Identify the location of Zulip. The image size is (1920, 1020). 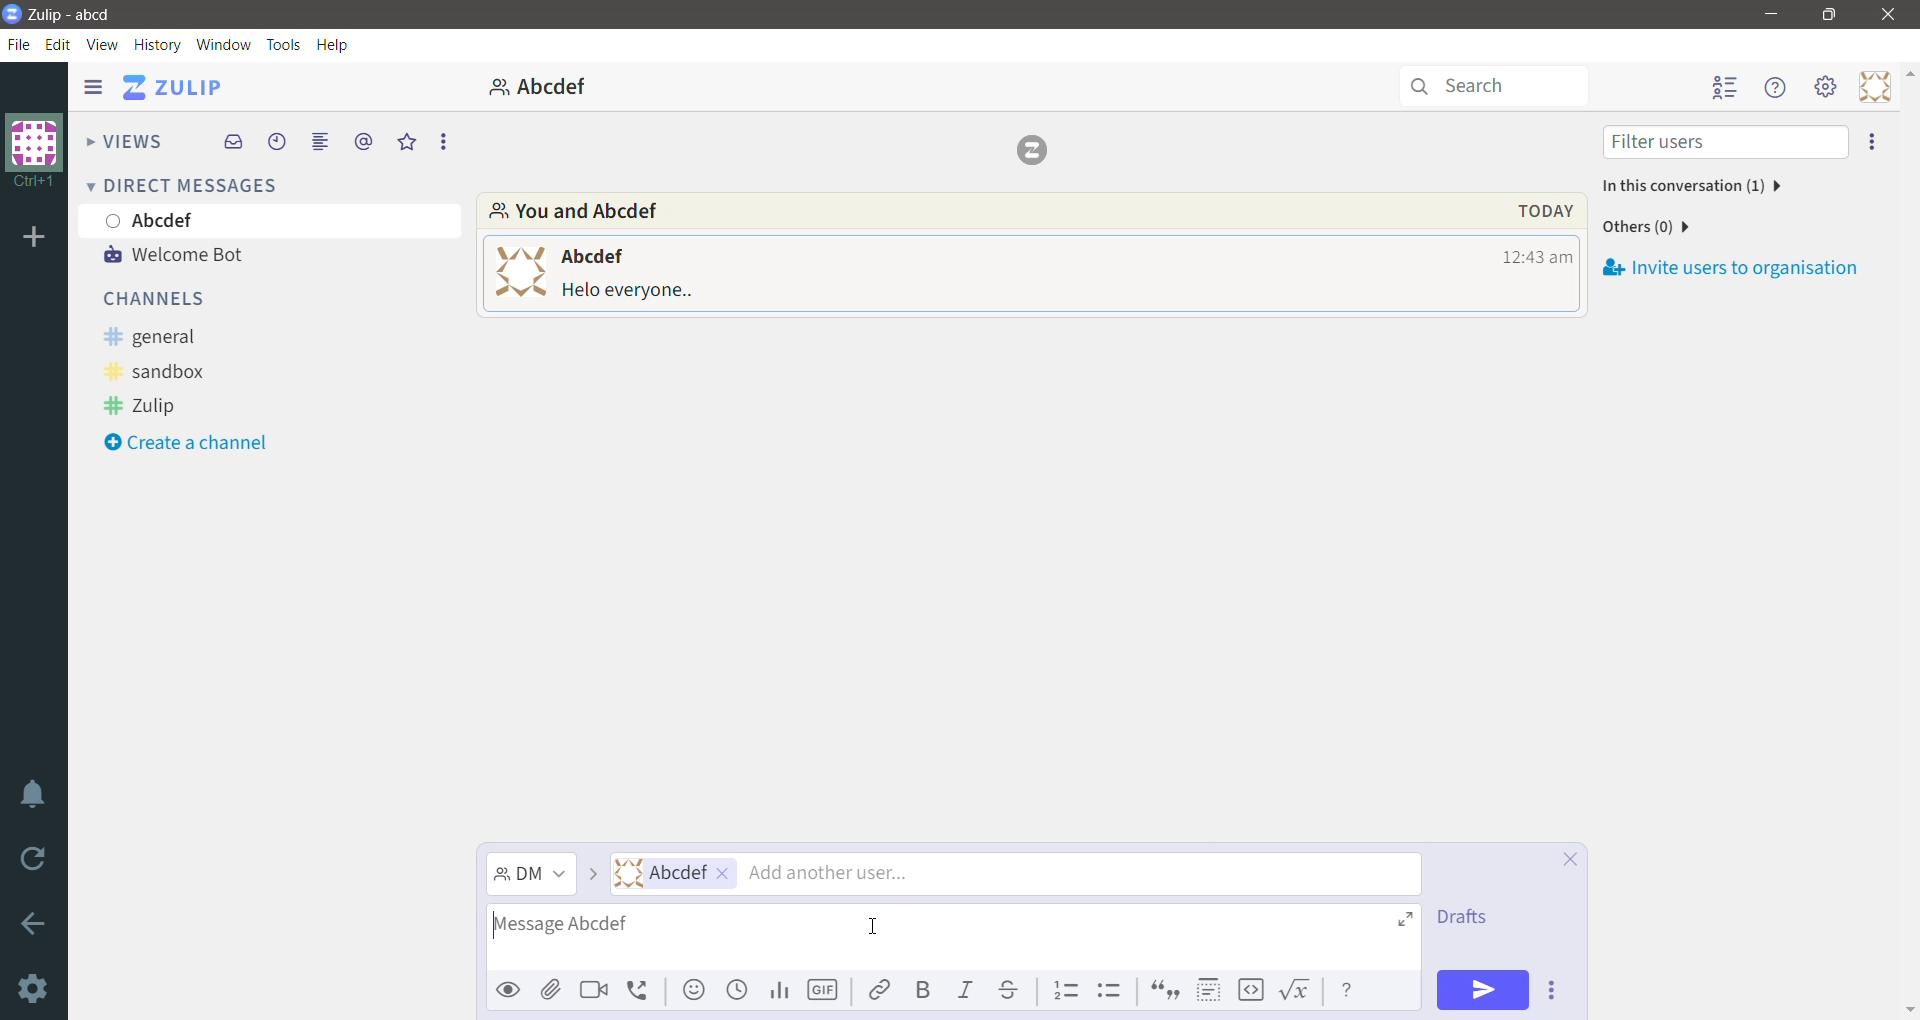
(146, 405).